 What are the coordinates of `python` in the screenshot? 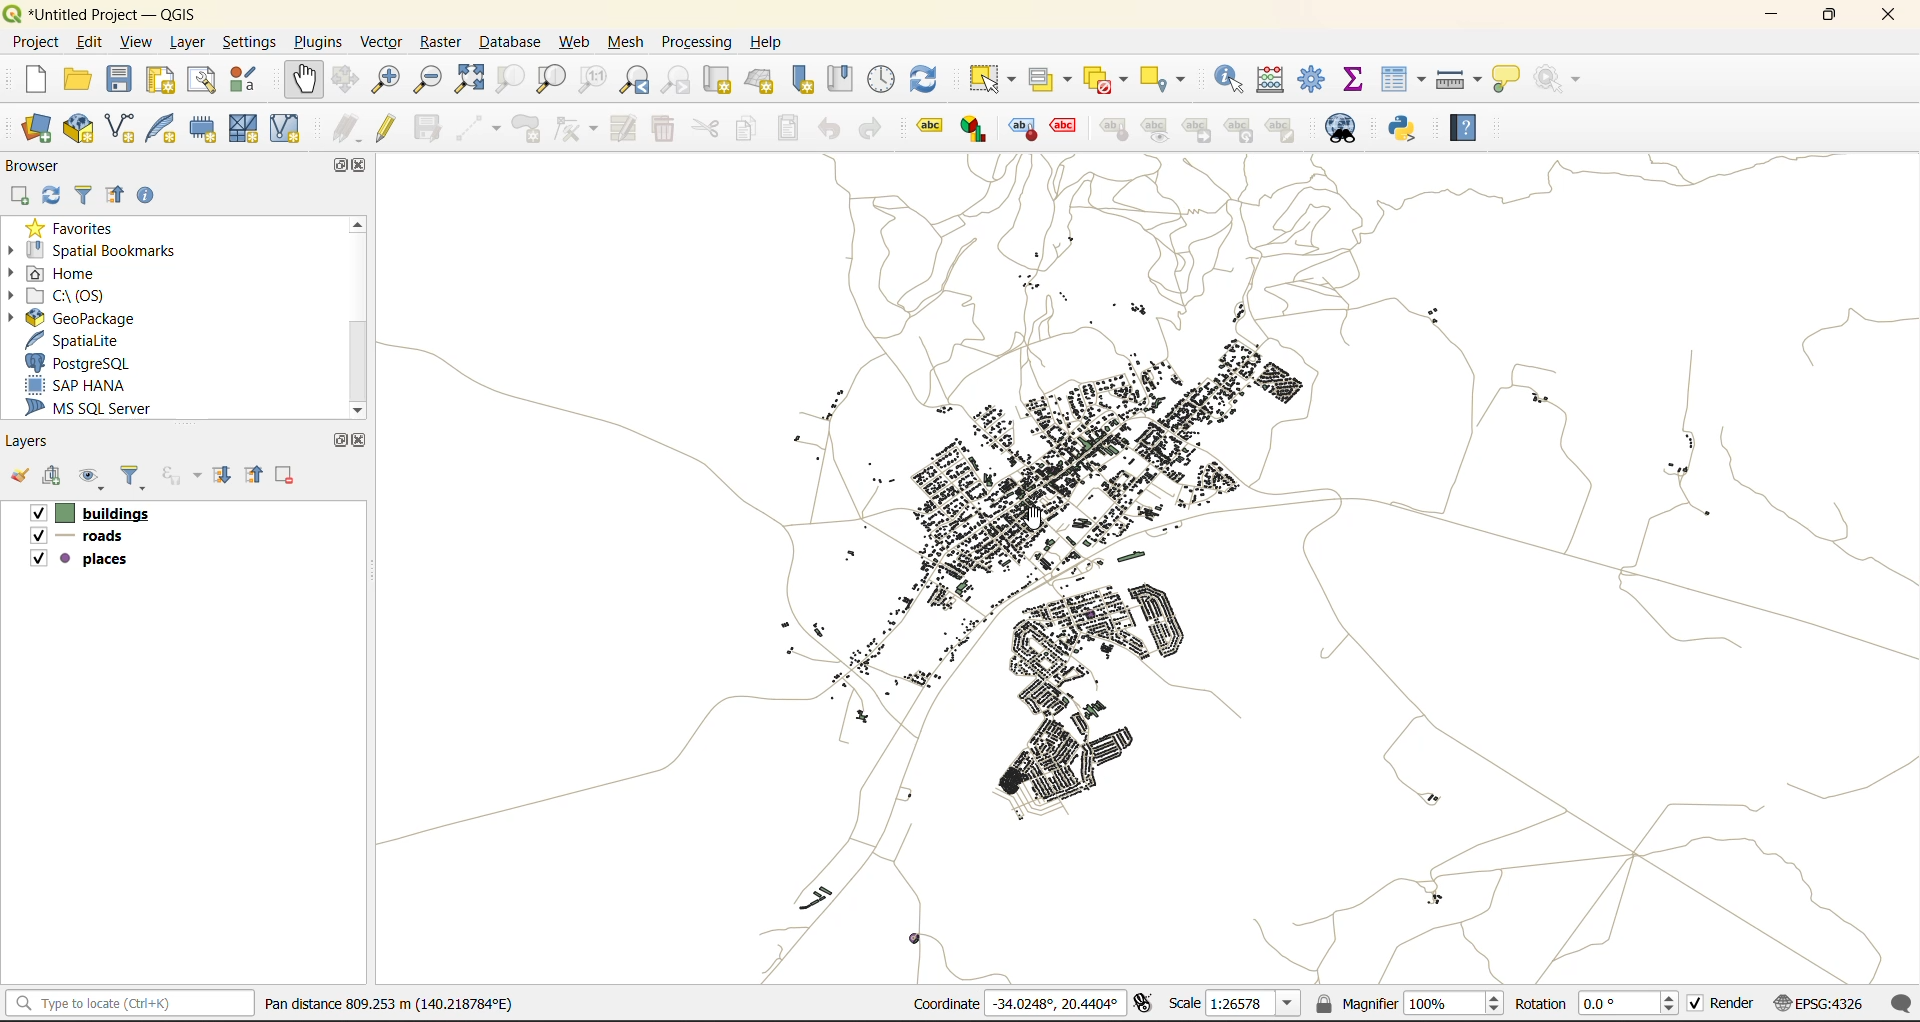 It's located at (1405, 129).